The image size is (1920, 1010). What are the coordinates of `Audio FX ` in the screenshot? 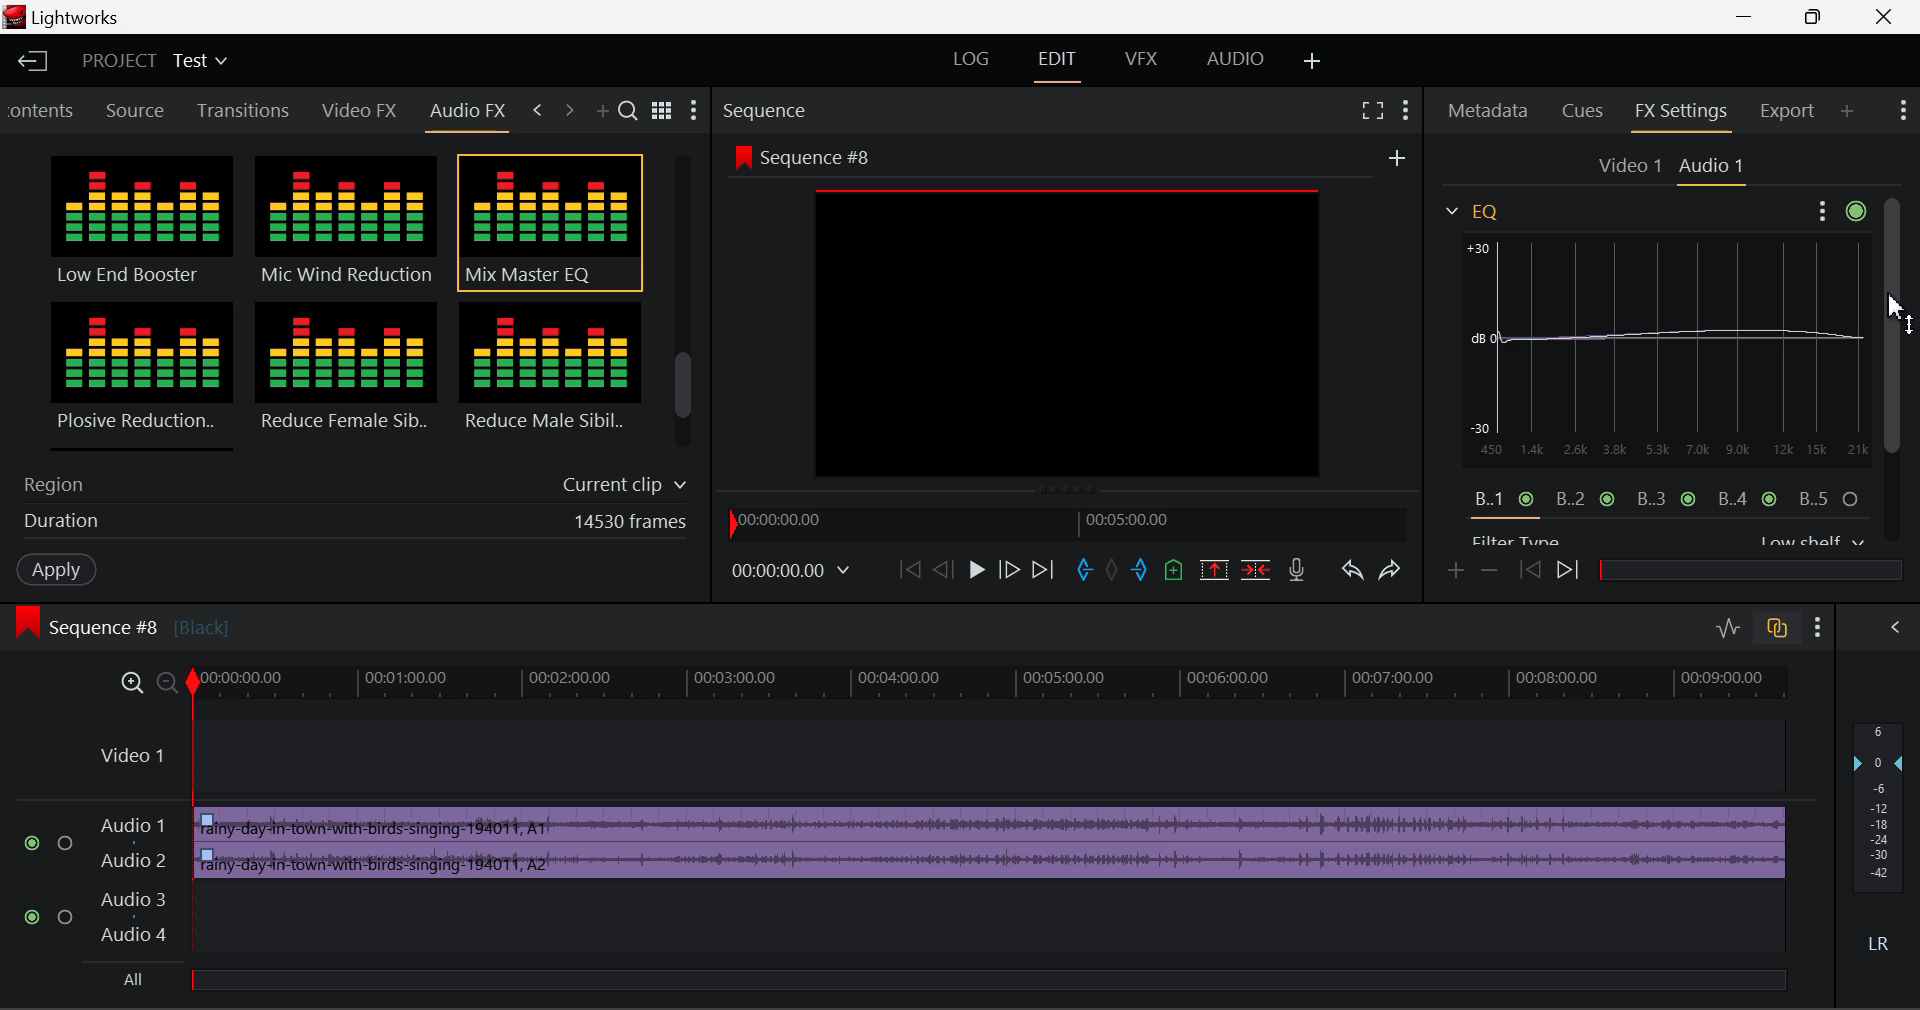 It's located at (468, 111).